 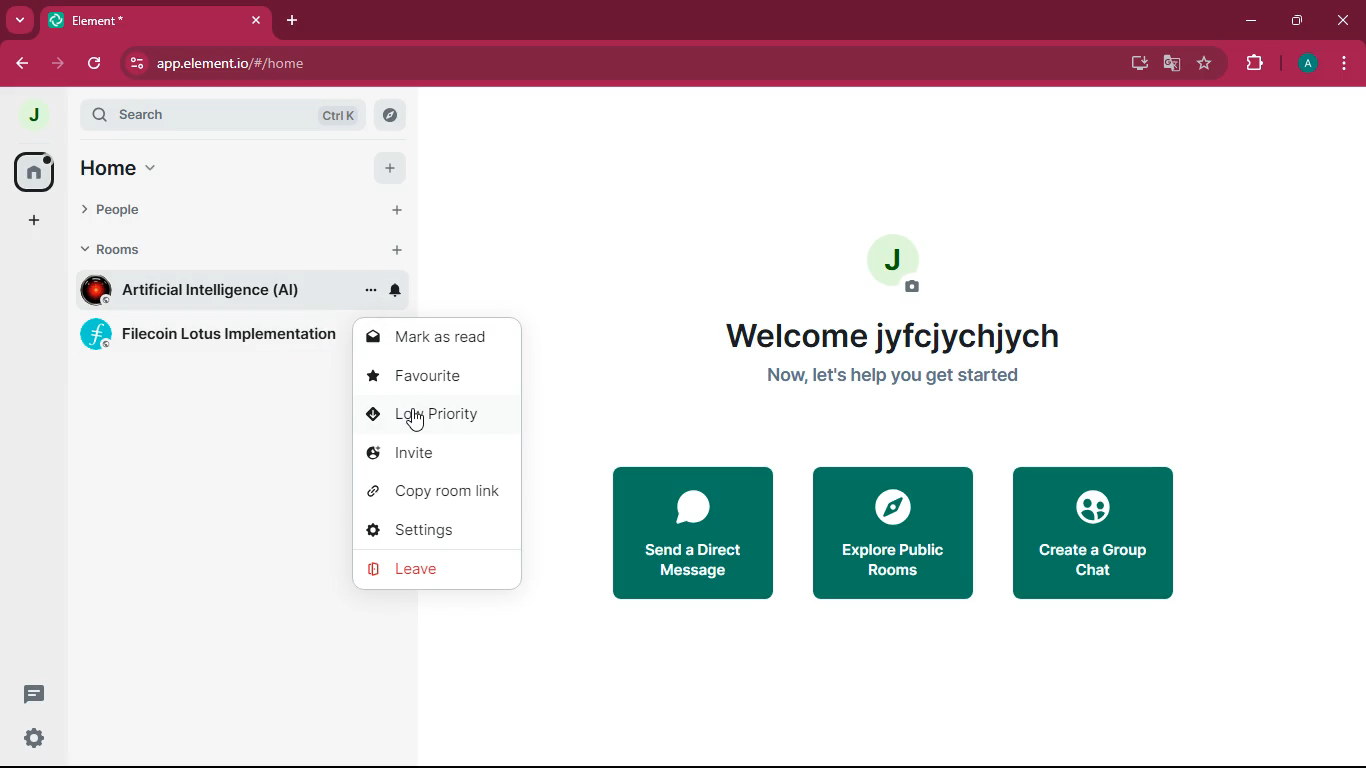 I want to click on people, so click(x=134, y=213).